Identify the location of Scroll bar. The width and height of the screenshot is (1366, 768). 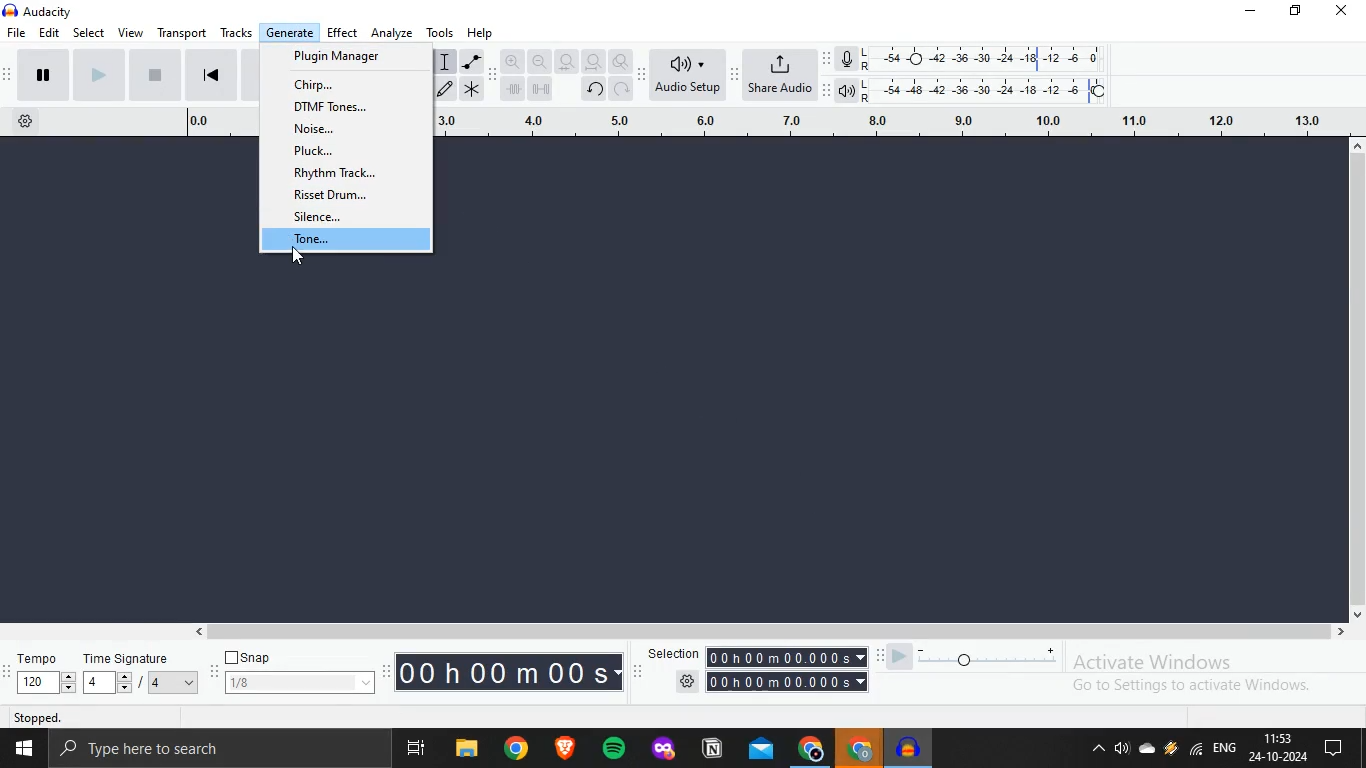
(1357, 386).